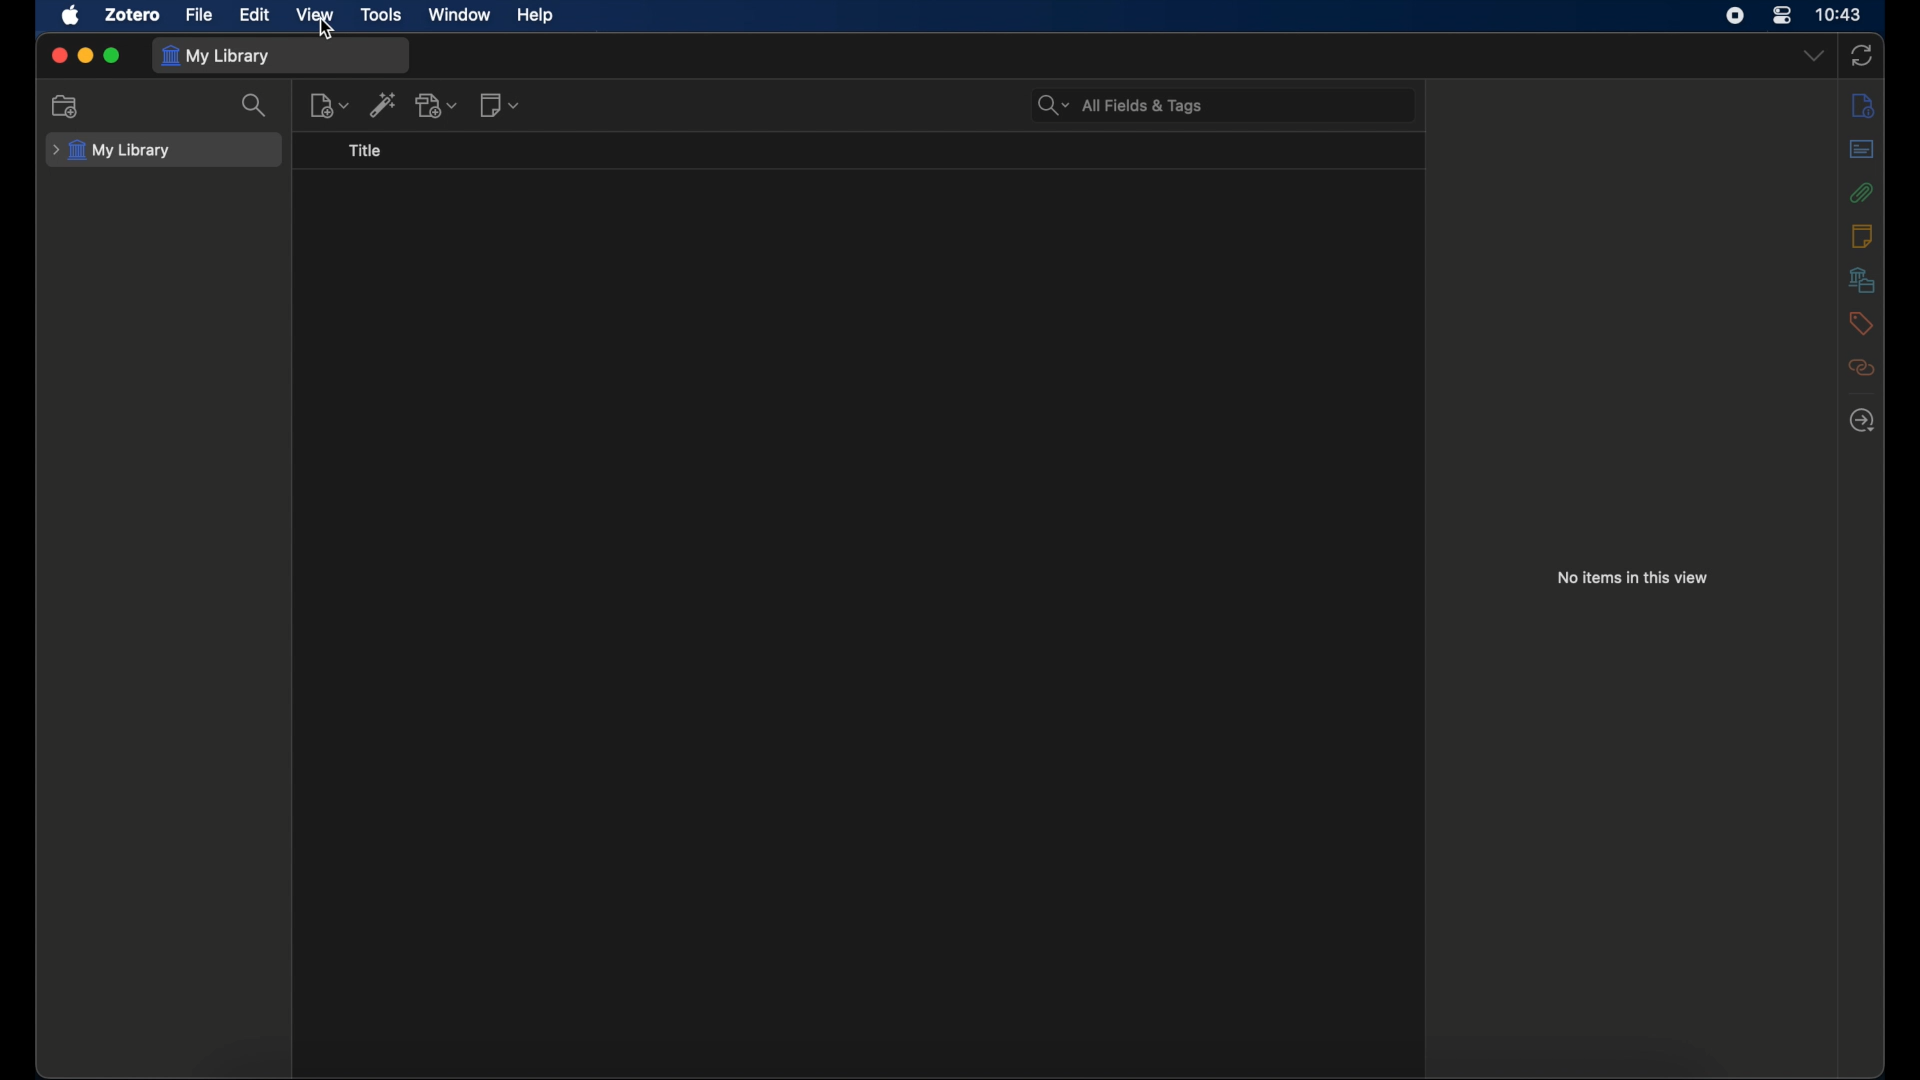 The width and height of the screenshot is (1920, 1080). I want to click on locate, so click(1862, 421).